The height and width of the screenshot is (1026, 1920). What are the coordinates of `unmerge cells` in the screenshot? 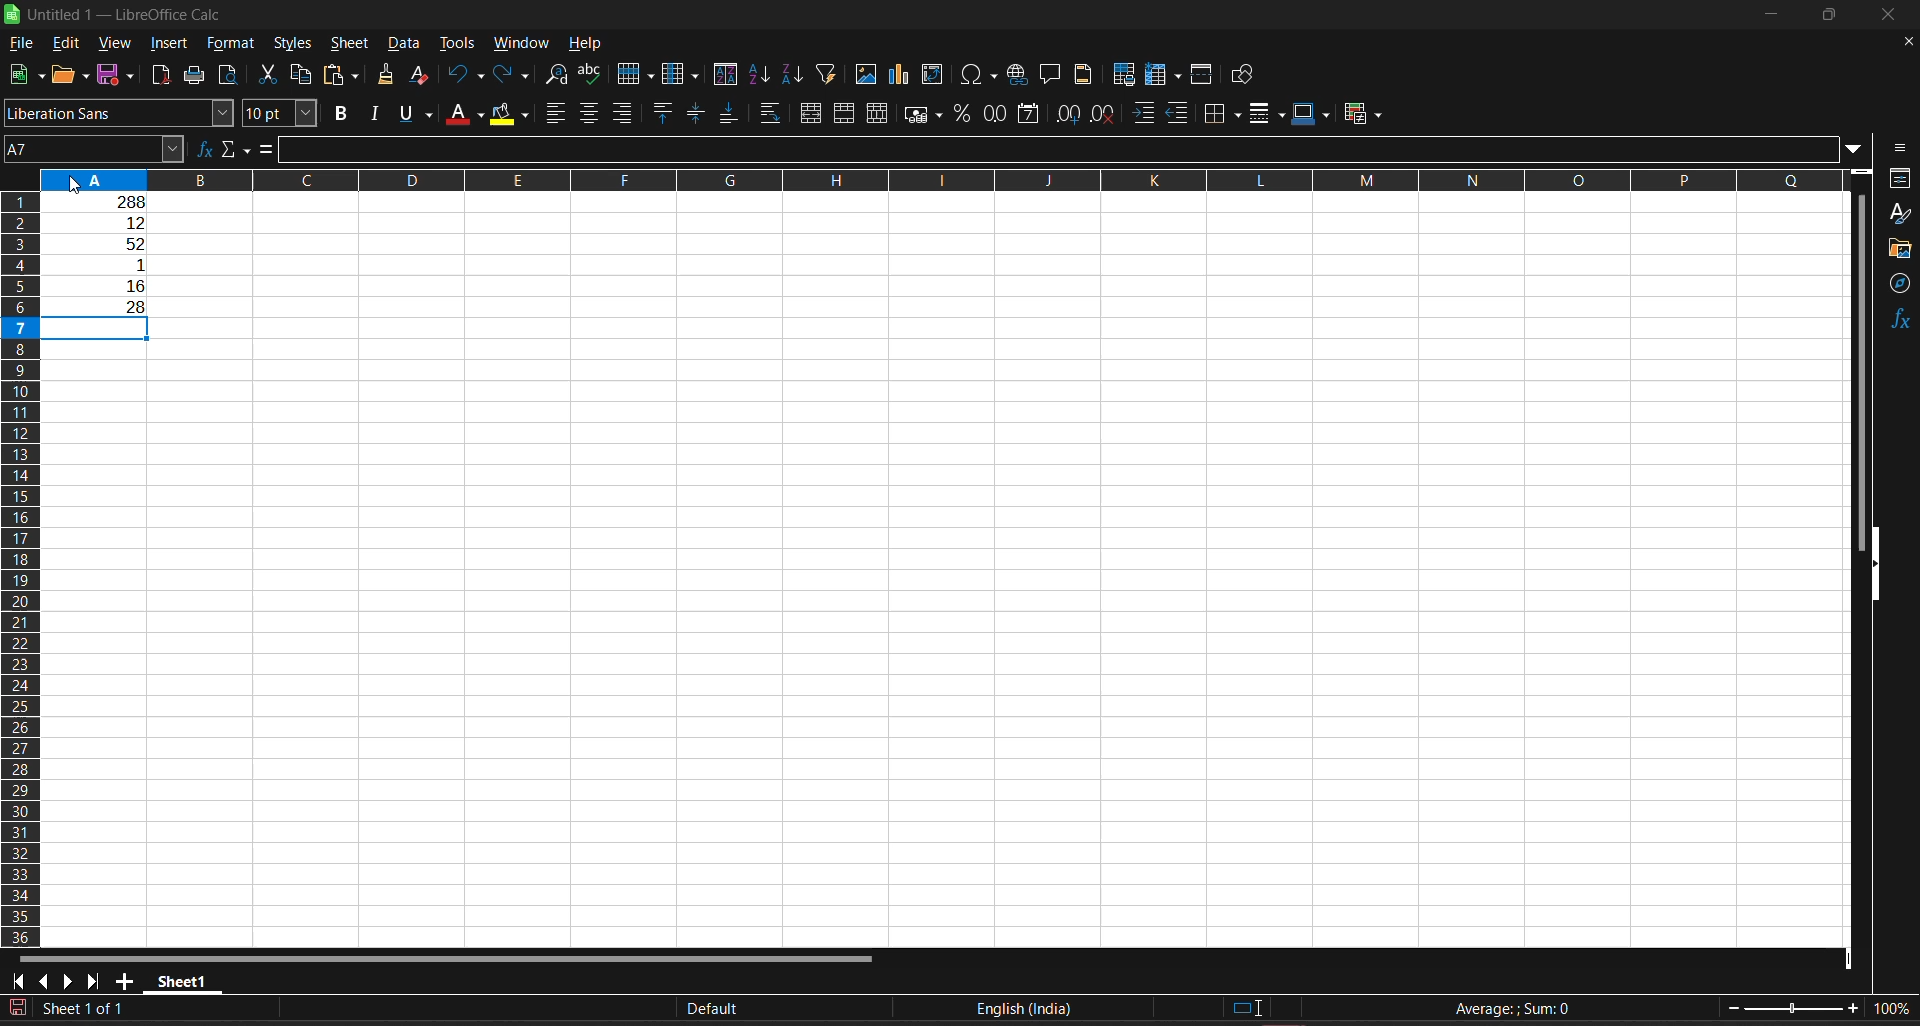 It's located at (878, 111).